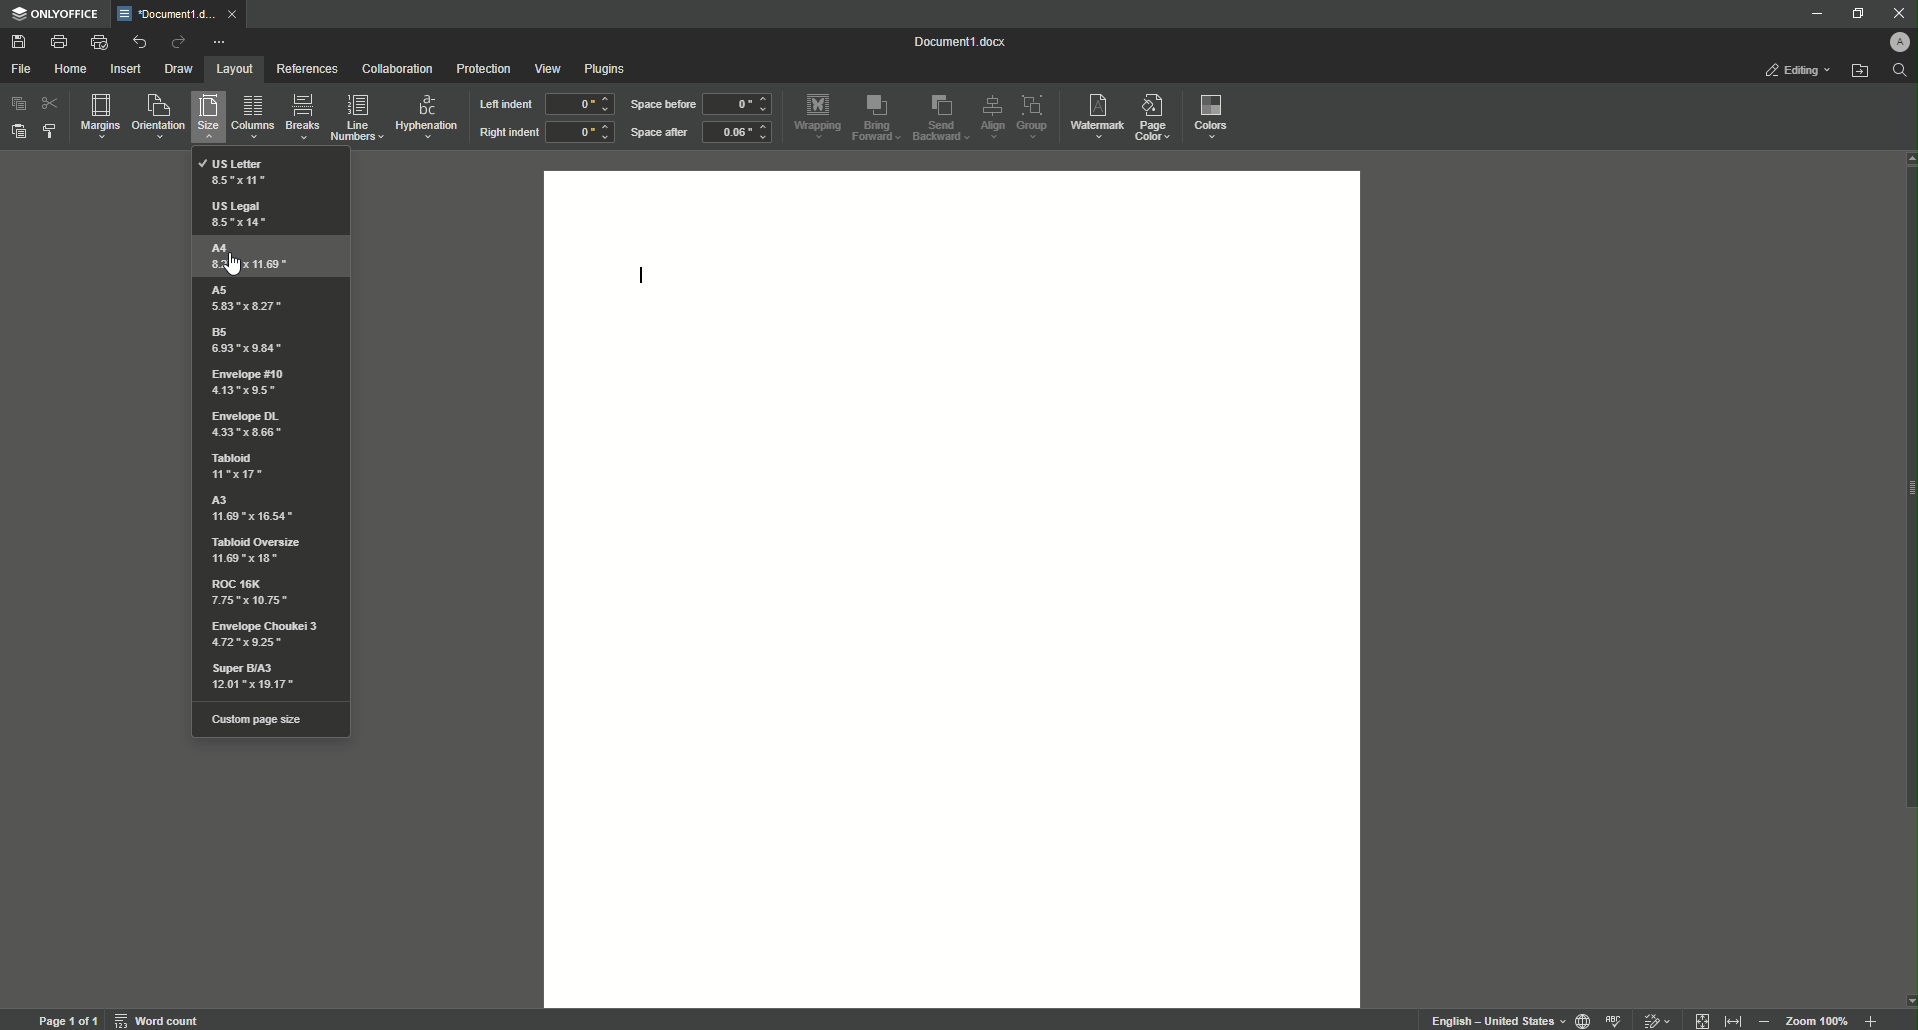  What do you see at coordinates (98, 117) in the screenshot?
I see `Margins` at bounding box center [98, 117].